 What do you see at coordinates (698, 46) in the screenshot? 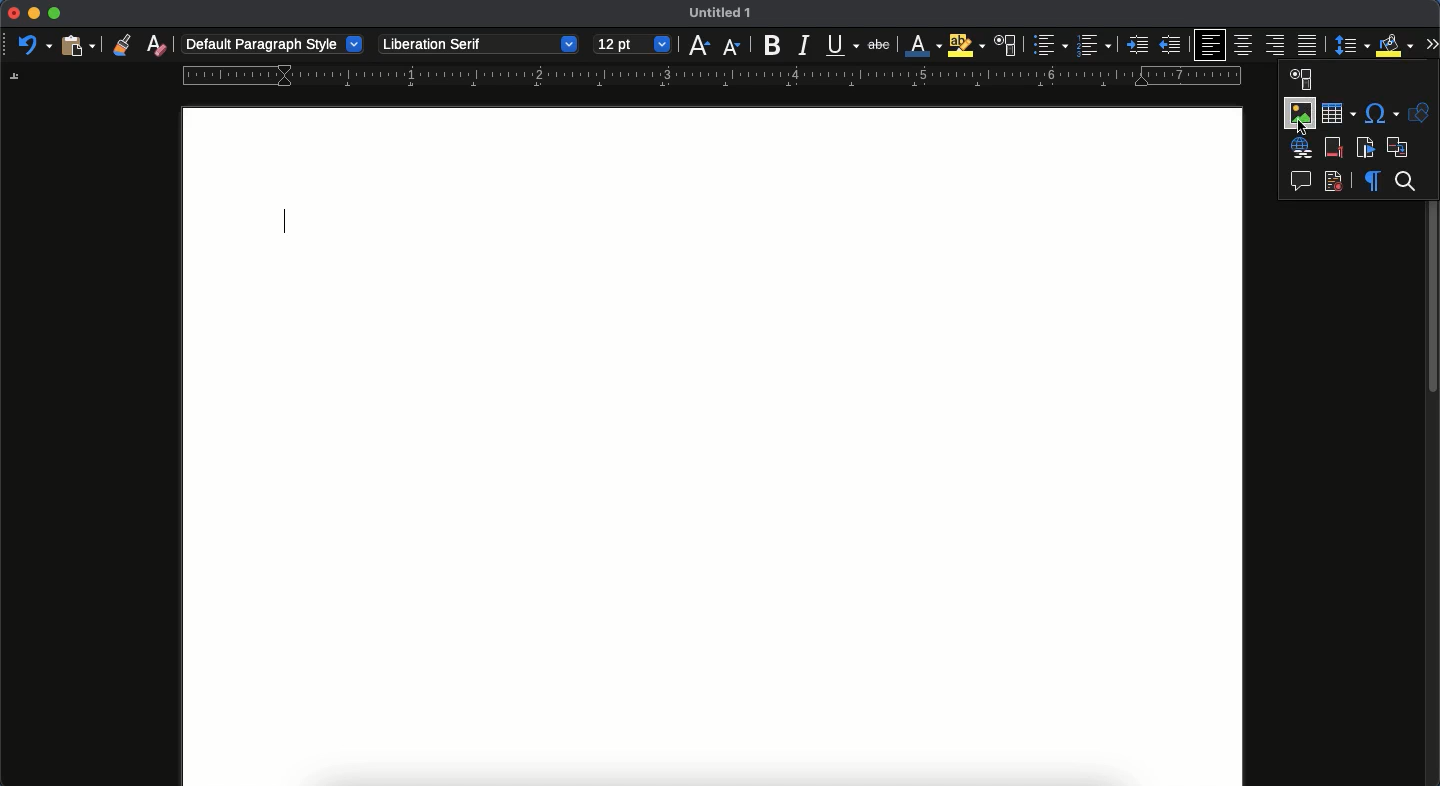
I see `increase size` at bounding box center [698, 46].